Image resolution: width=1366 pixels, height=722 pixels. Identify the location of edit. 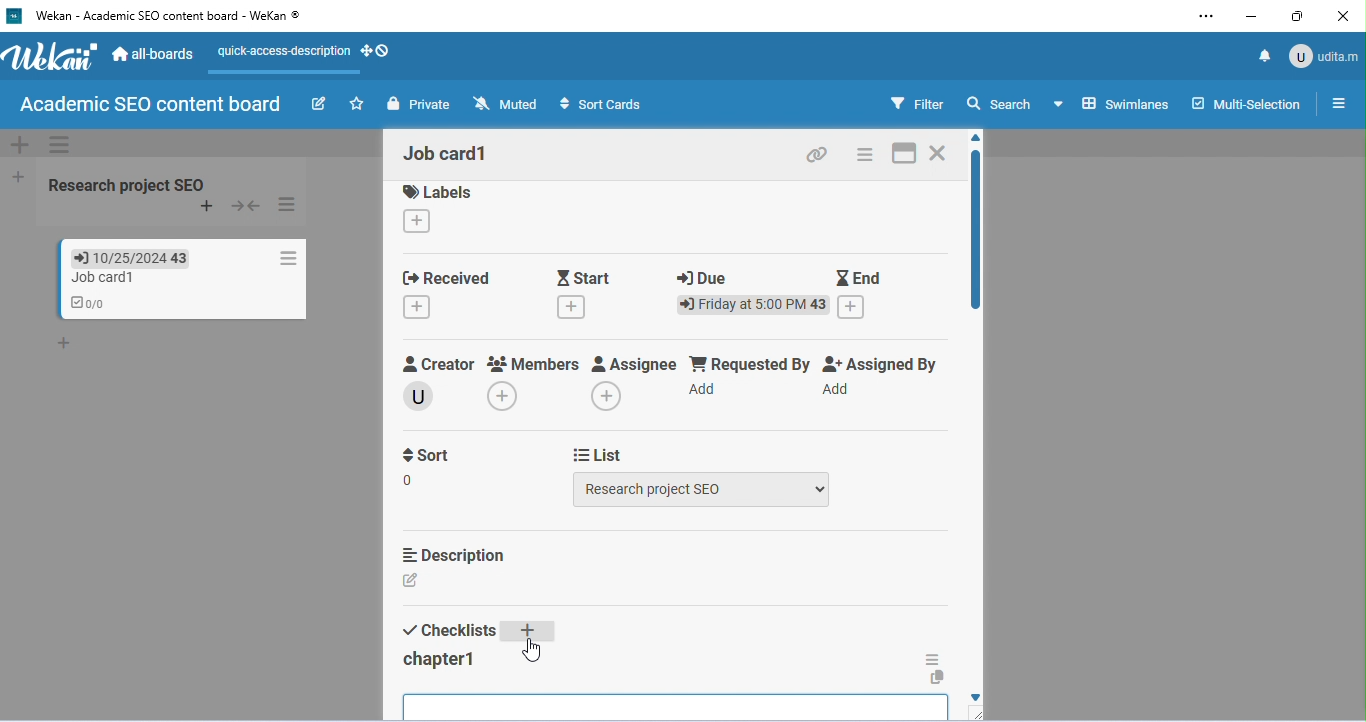
(318, 103).